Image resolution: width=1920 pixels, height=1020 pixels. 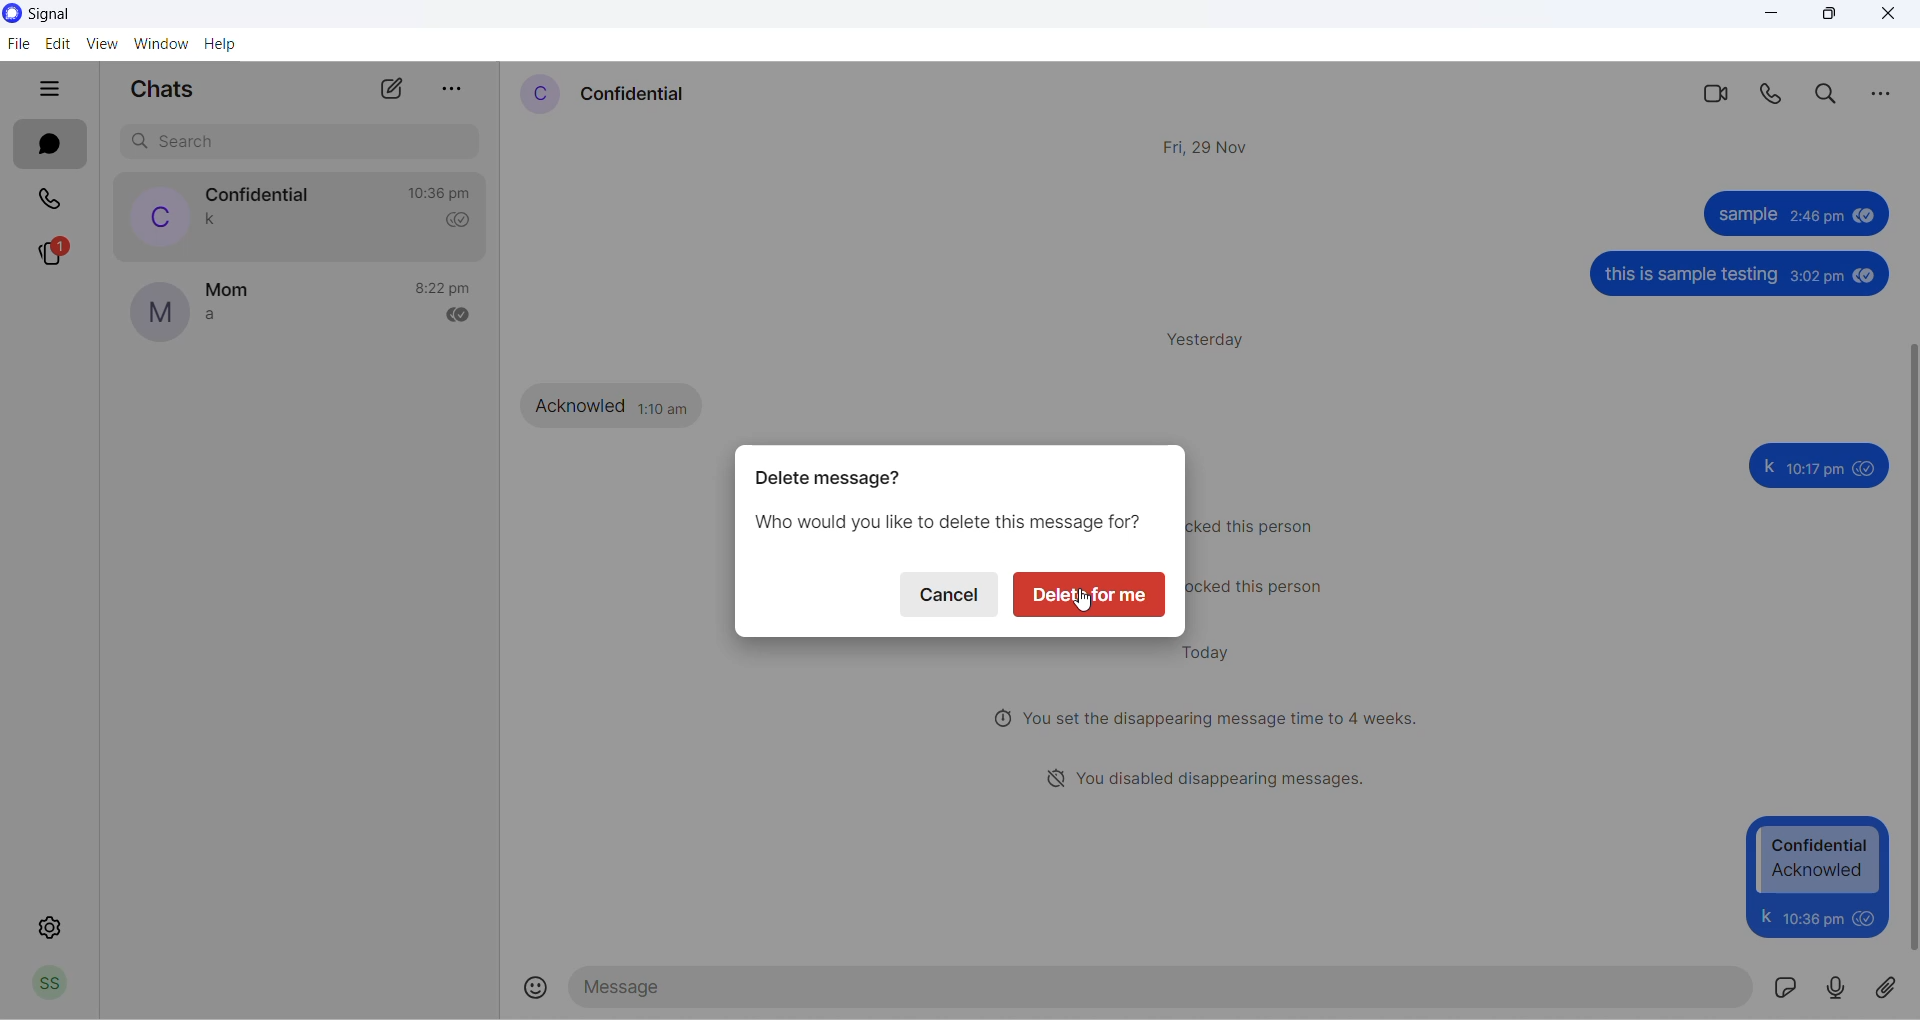 I want to click on search in chat, so click(x=1828, y=95).